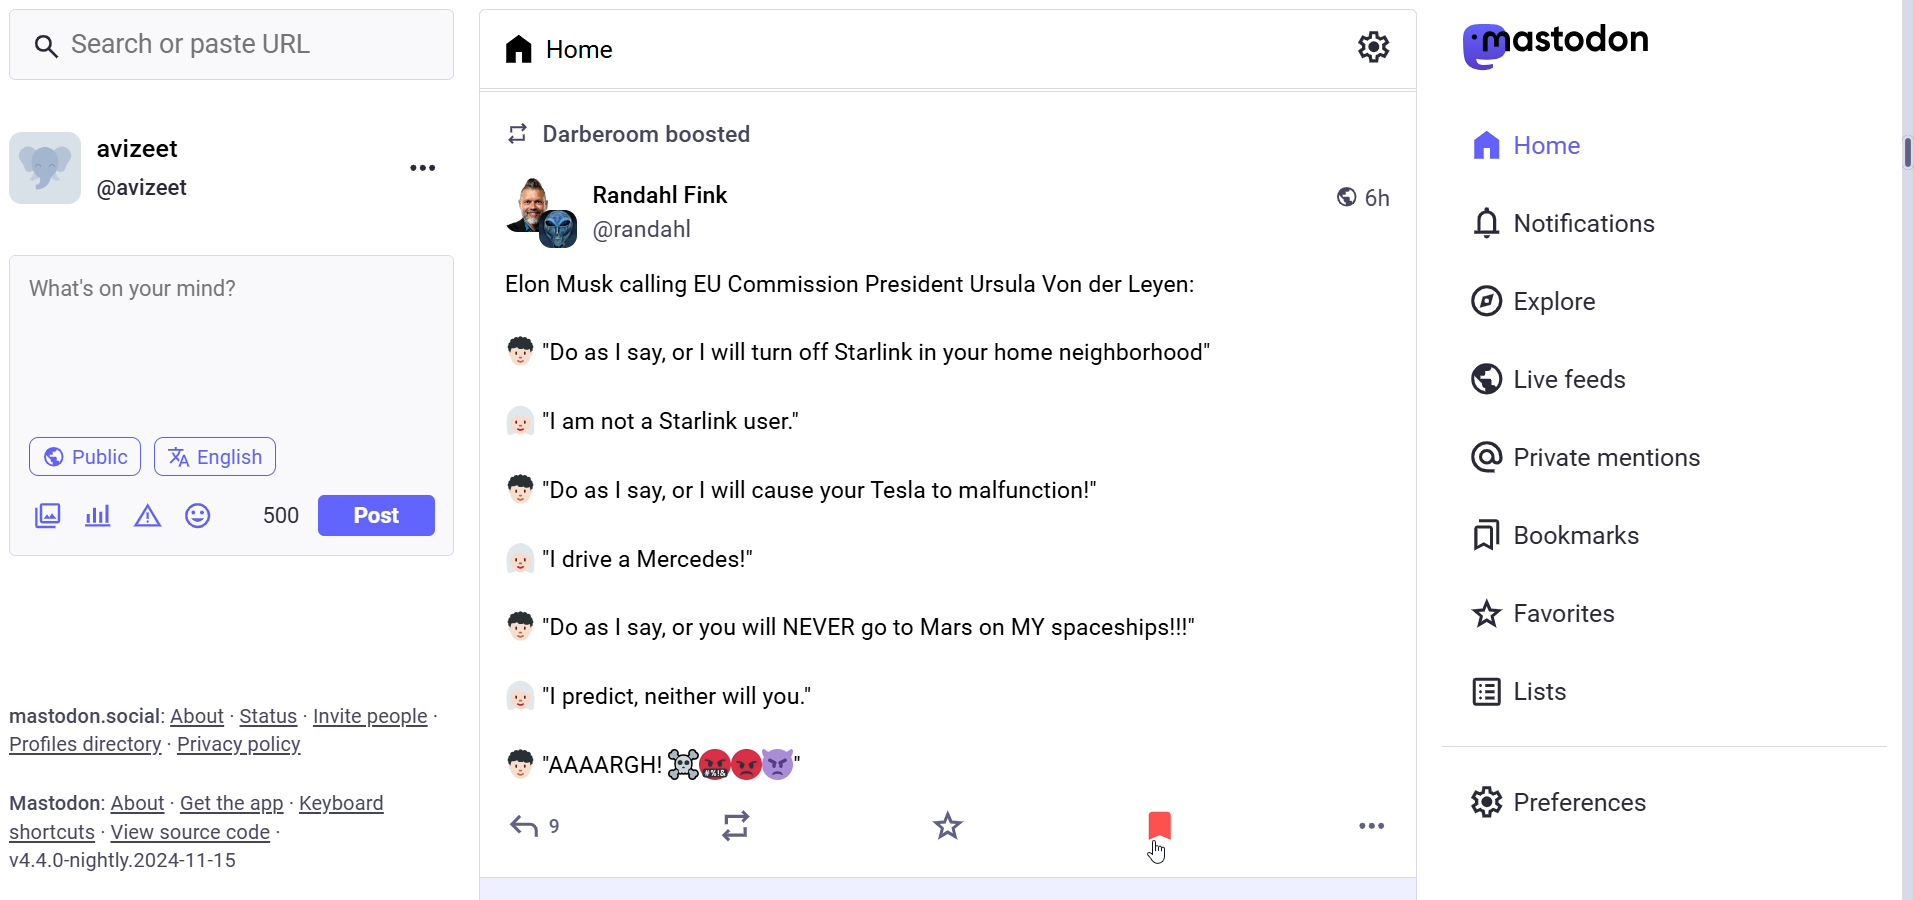  Describe the element at coordinates (858, 284) in the screenshot. I see `Elon Musk calling EU Commission President Ursula Von der Leyen:` at that location.